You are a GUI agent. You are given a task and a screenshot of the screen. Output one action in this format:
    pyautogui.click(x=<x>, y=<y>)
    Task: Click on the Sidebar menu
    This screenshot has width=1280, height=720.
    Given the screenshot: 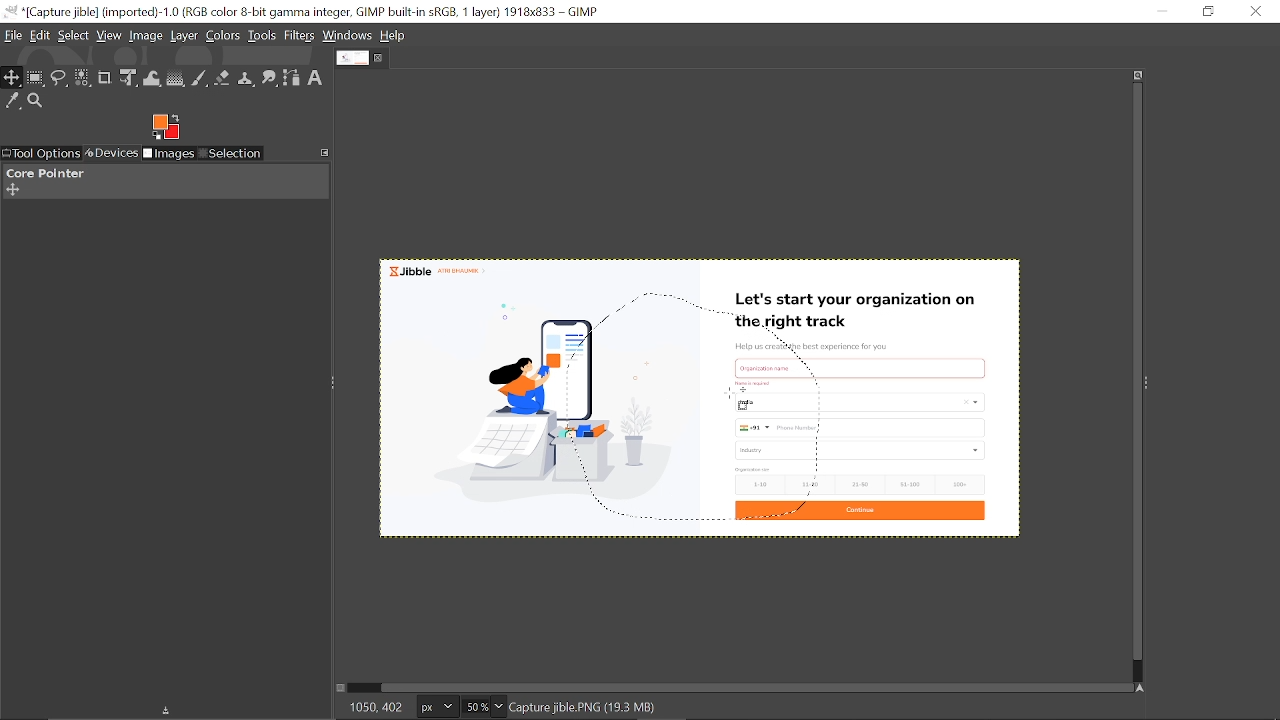 What is the action you would take?
    pyautogui.click(x=1151, y=381)
    